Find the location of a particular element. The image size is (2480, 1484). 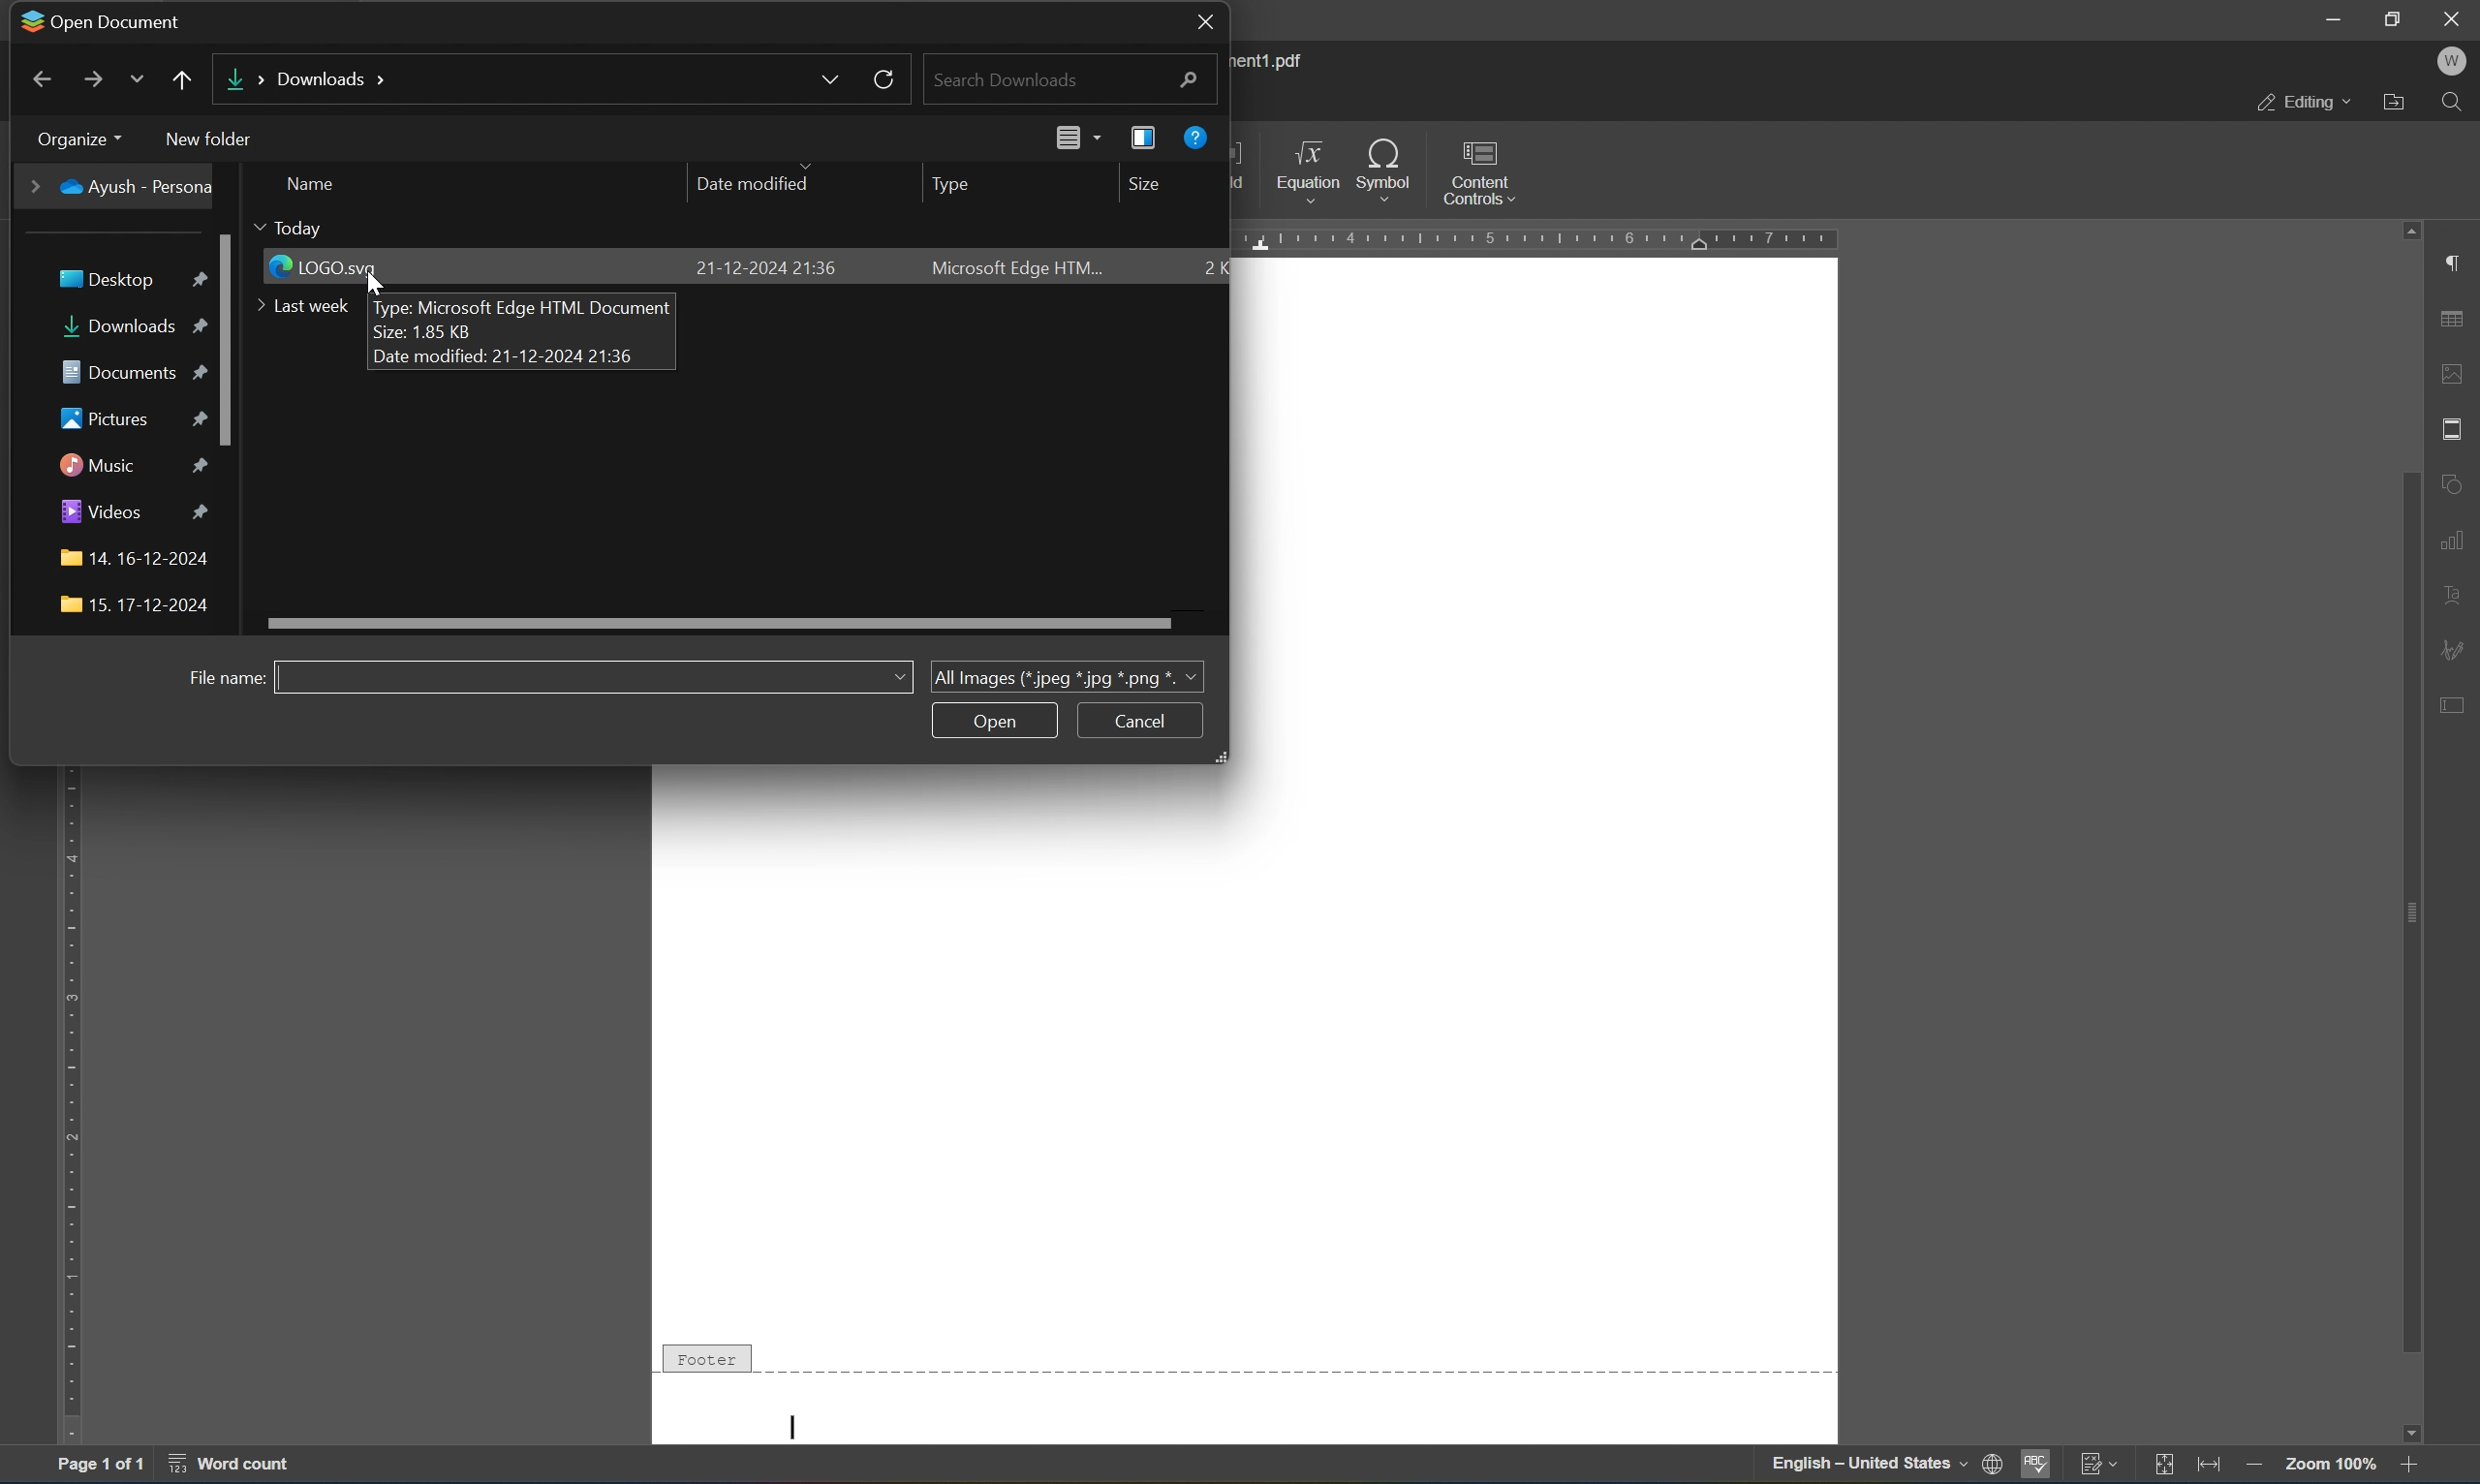

open file location is located at coordinates (2399, 104).